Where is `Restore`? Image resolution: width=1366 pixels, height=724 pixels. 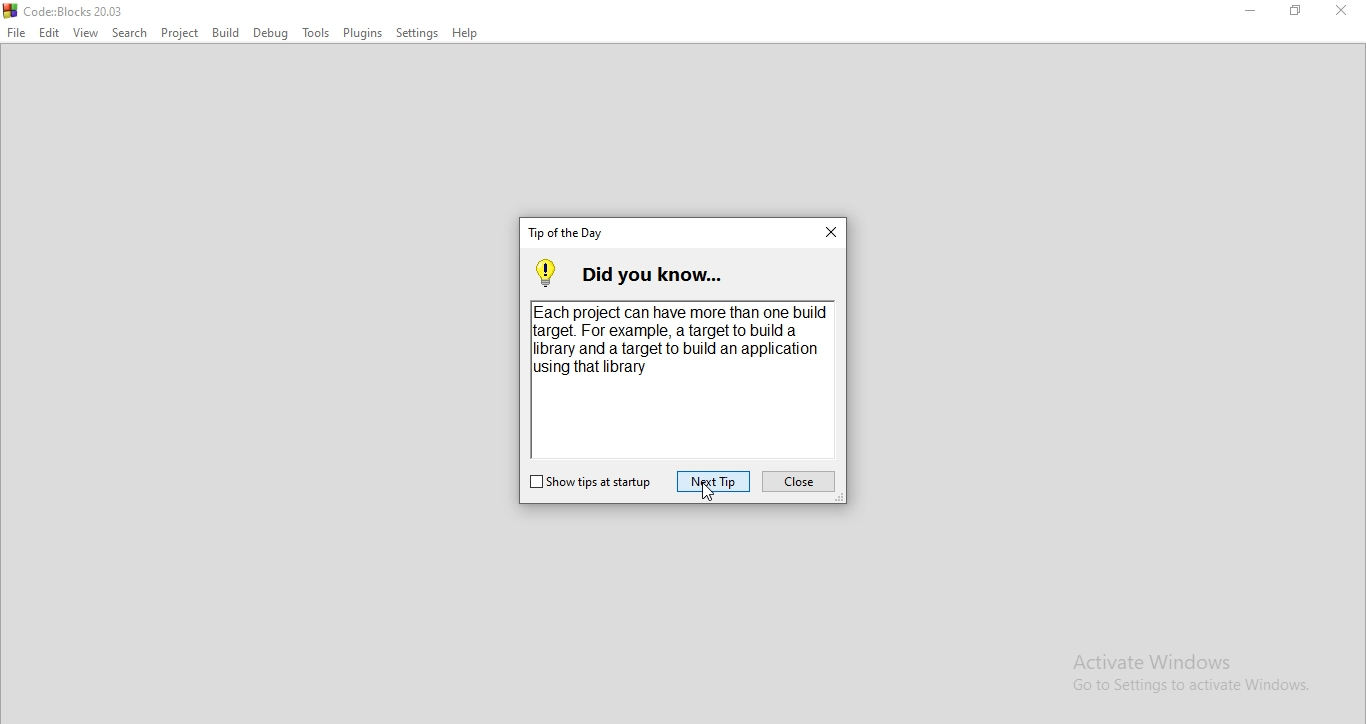
Restore is located at coordinates (1295, 11).